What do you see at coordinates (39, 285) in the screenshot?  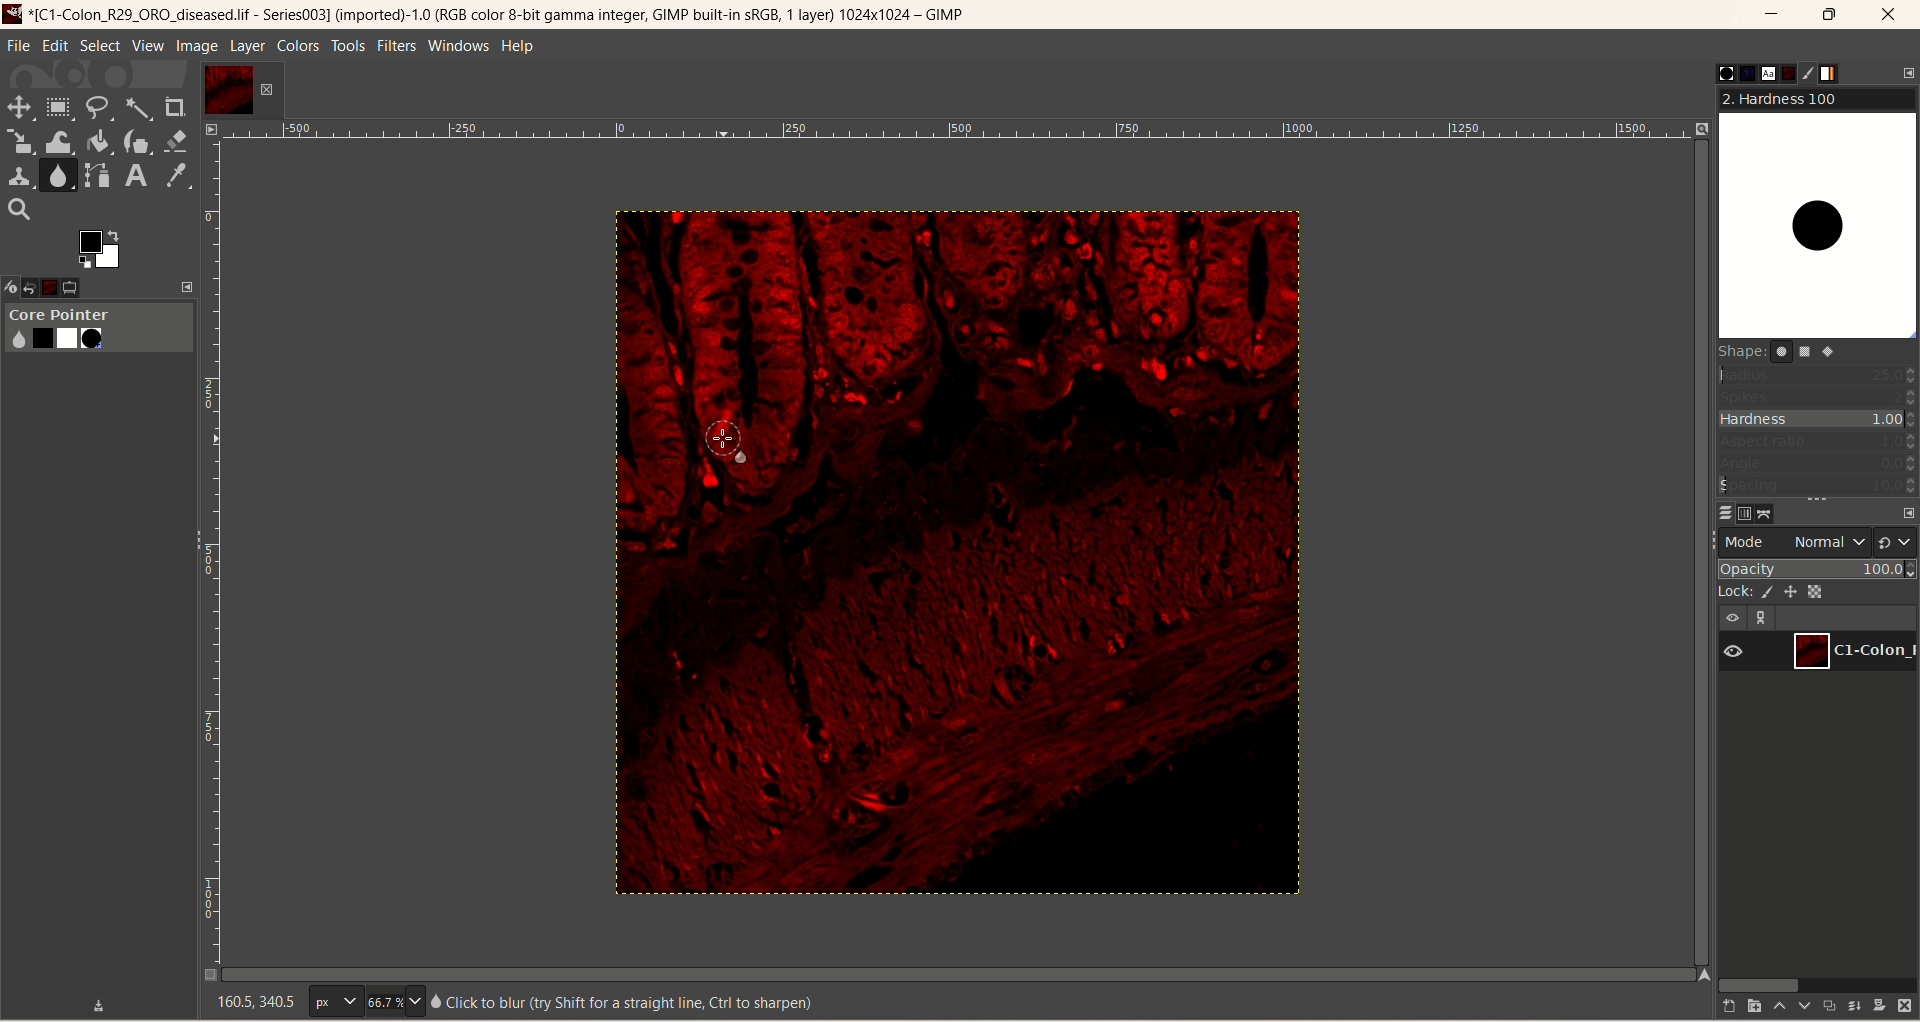 I see `open` at bounding box center [39, 285].